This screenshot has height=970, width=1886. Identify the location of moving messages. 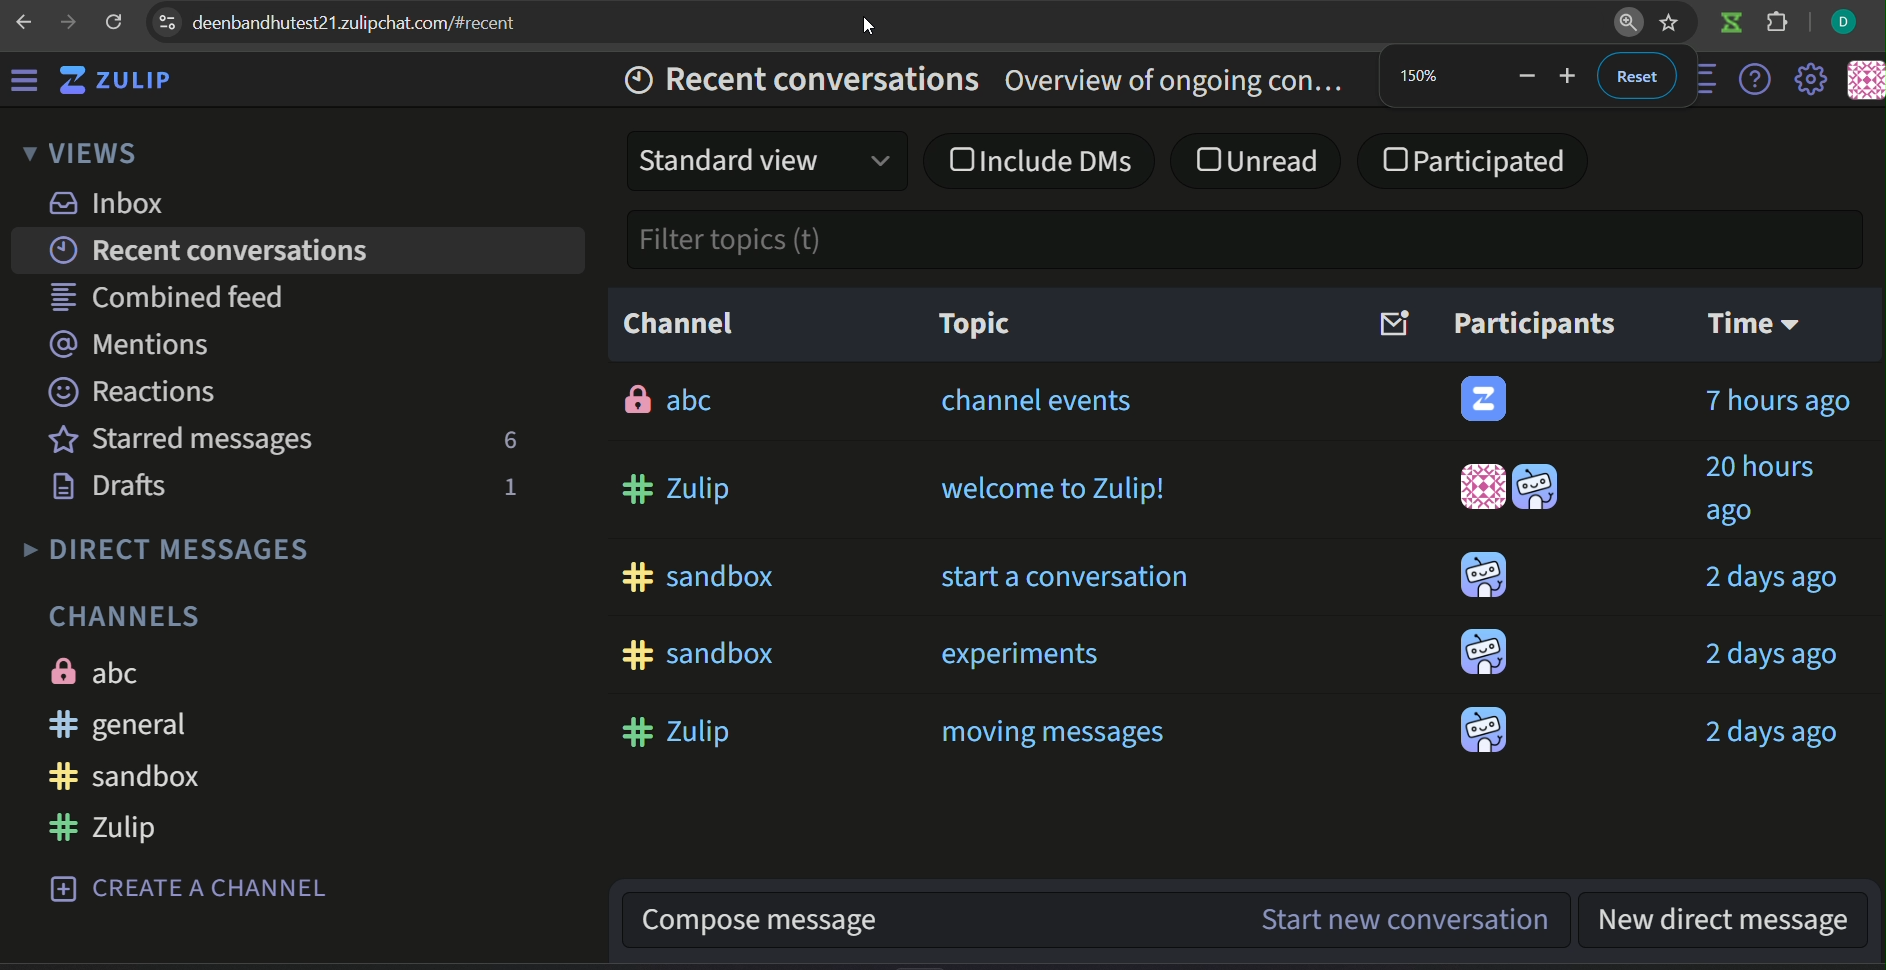
(1056, 731).